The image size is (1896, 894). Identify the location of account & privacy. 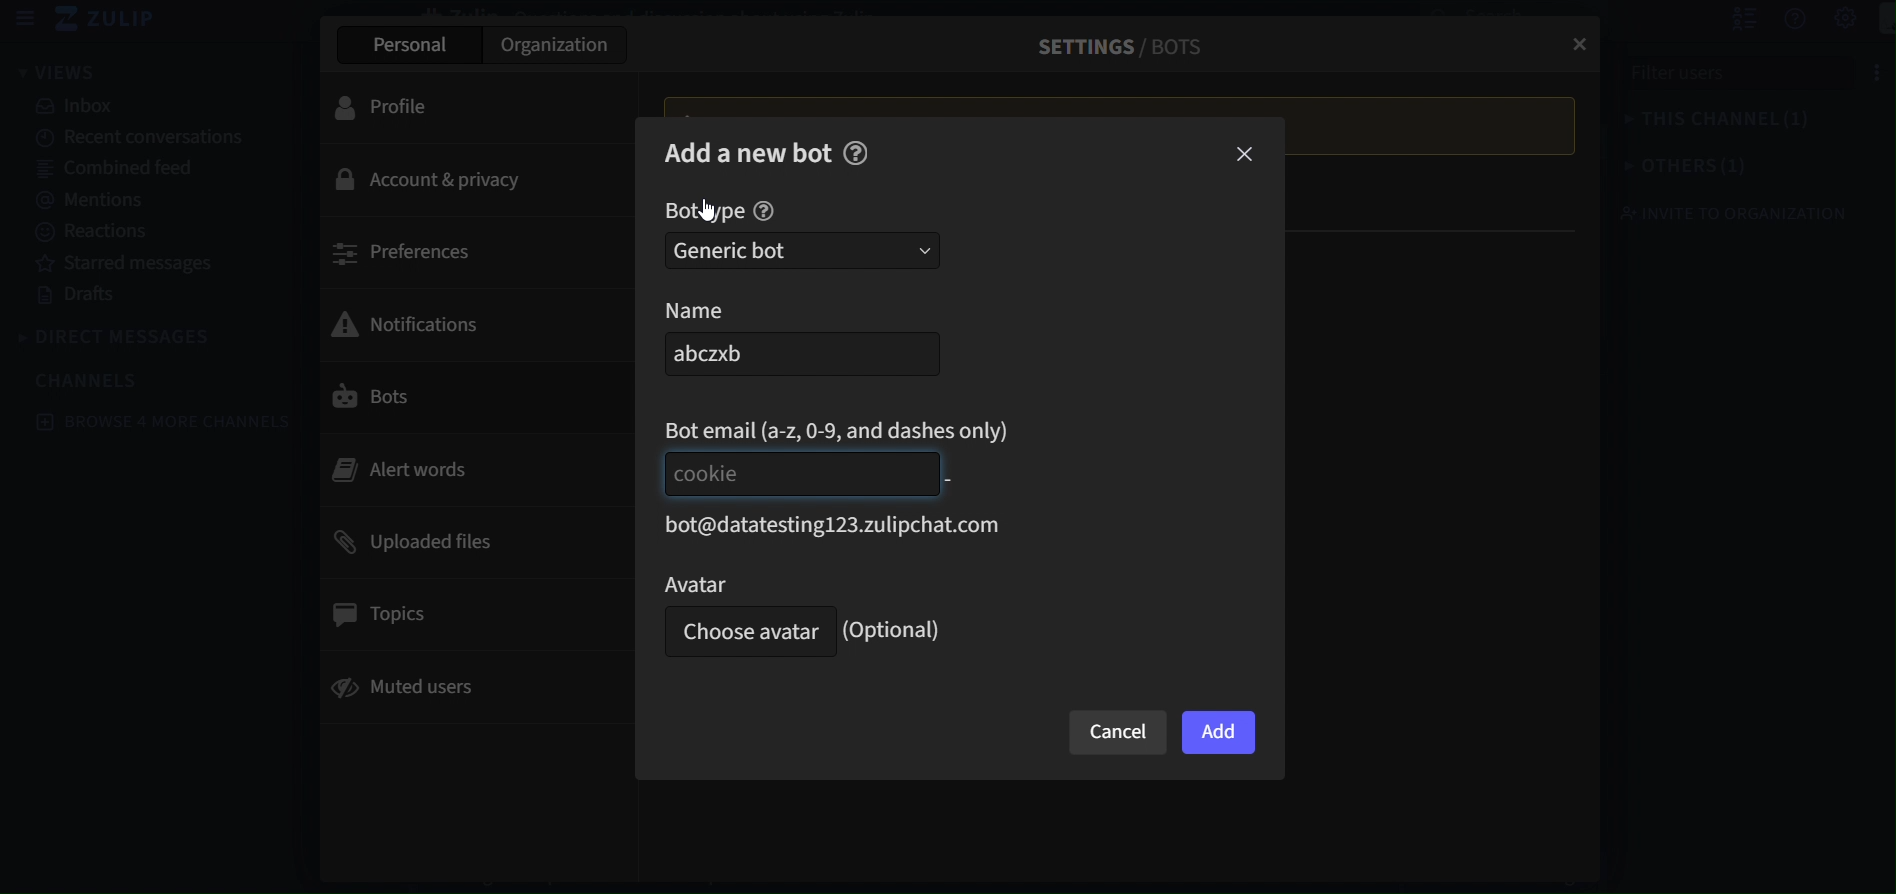
(461, 181).